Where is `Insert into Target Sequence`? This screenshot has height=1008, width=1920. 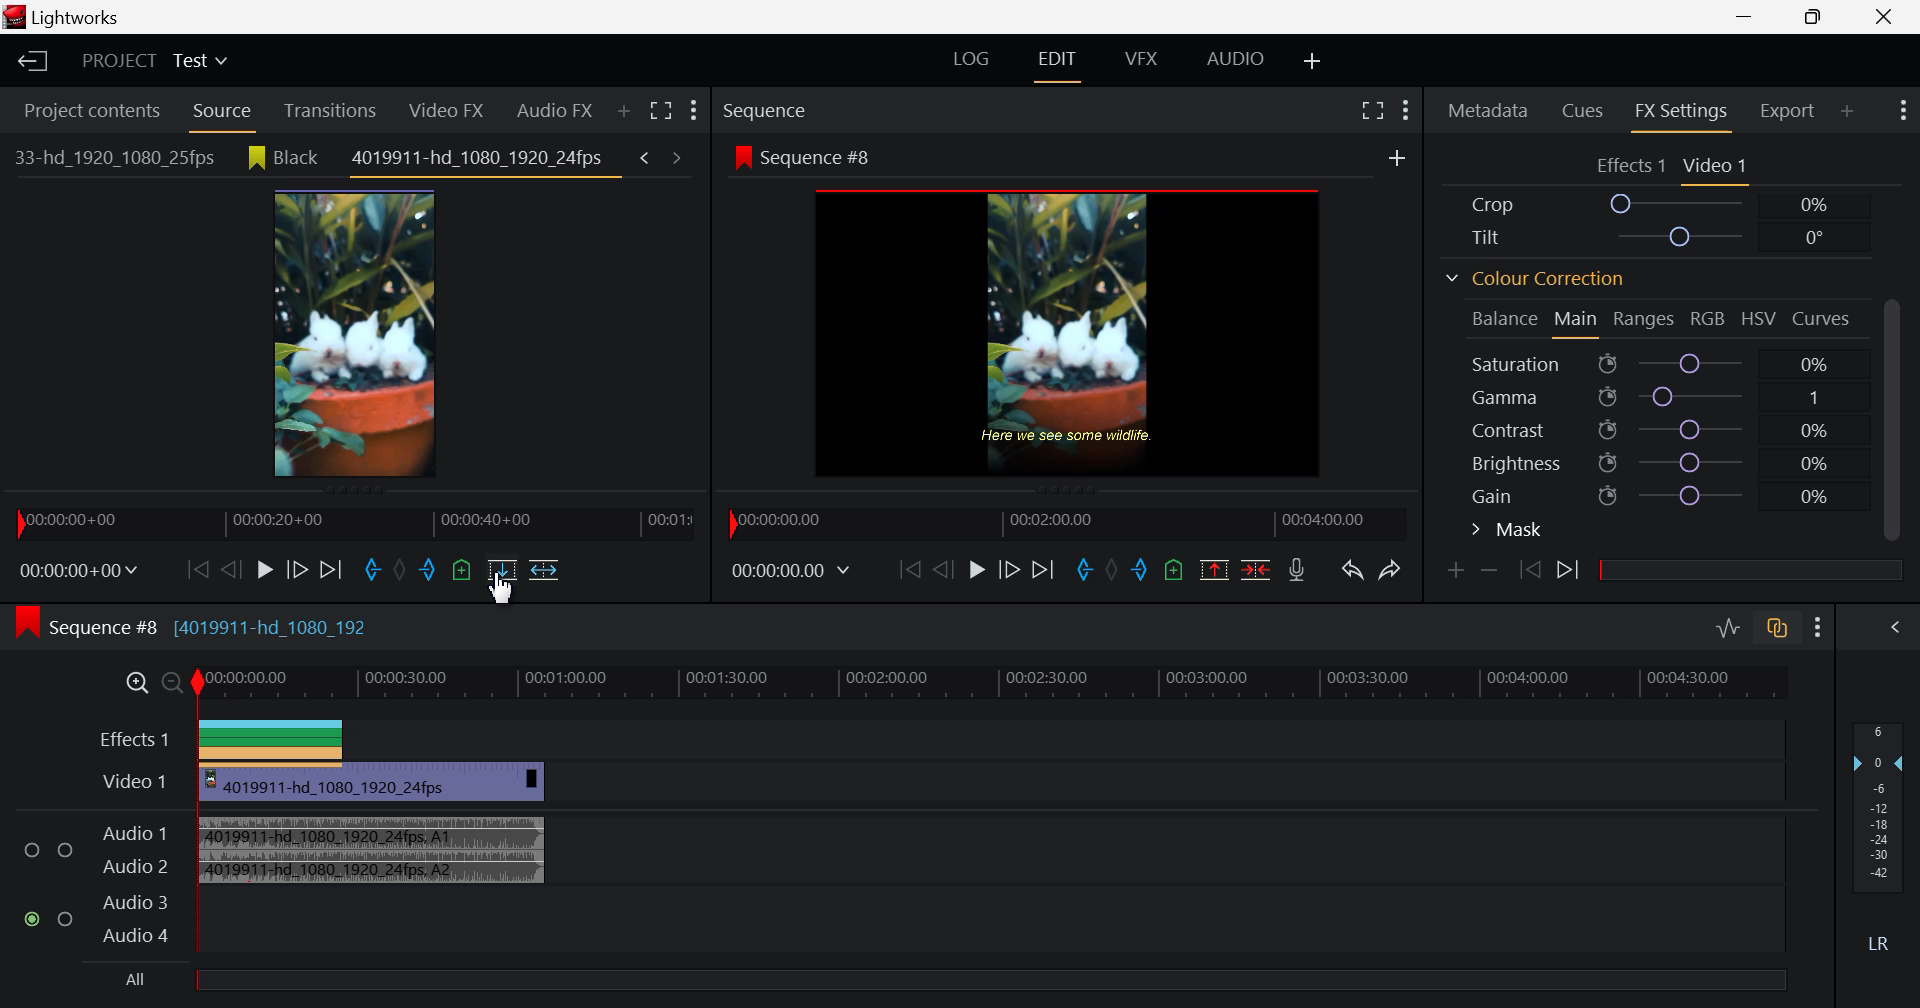
Insert into Target Sequence is located at coordinates (542, 569).